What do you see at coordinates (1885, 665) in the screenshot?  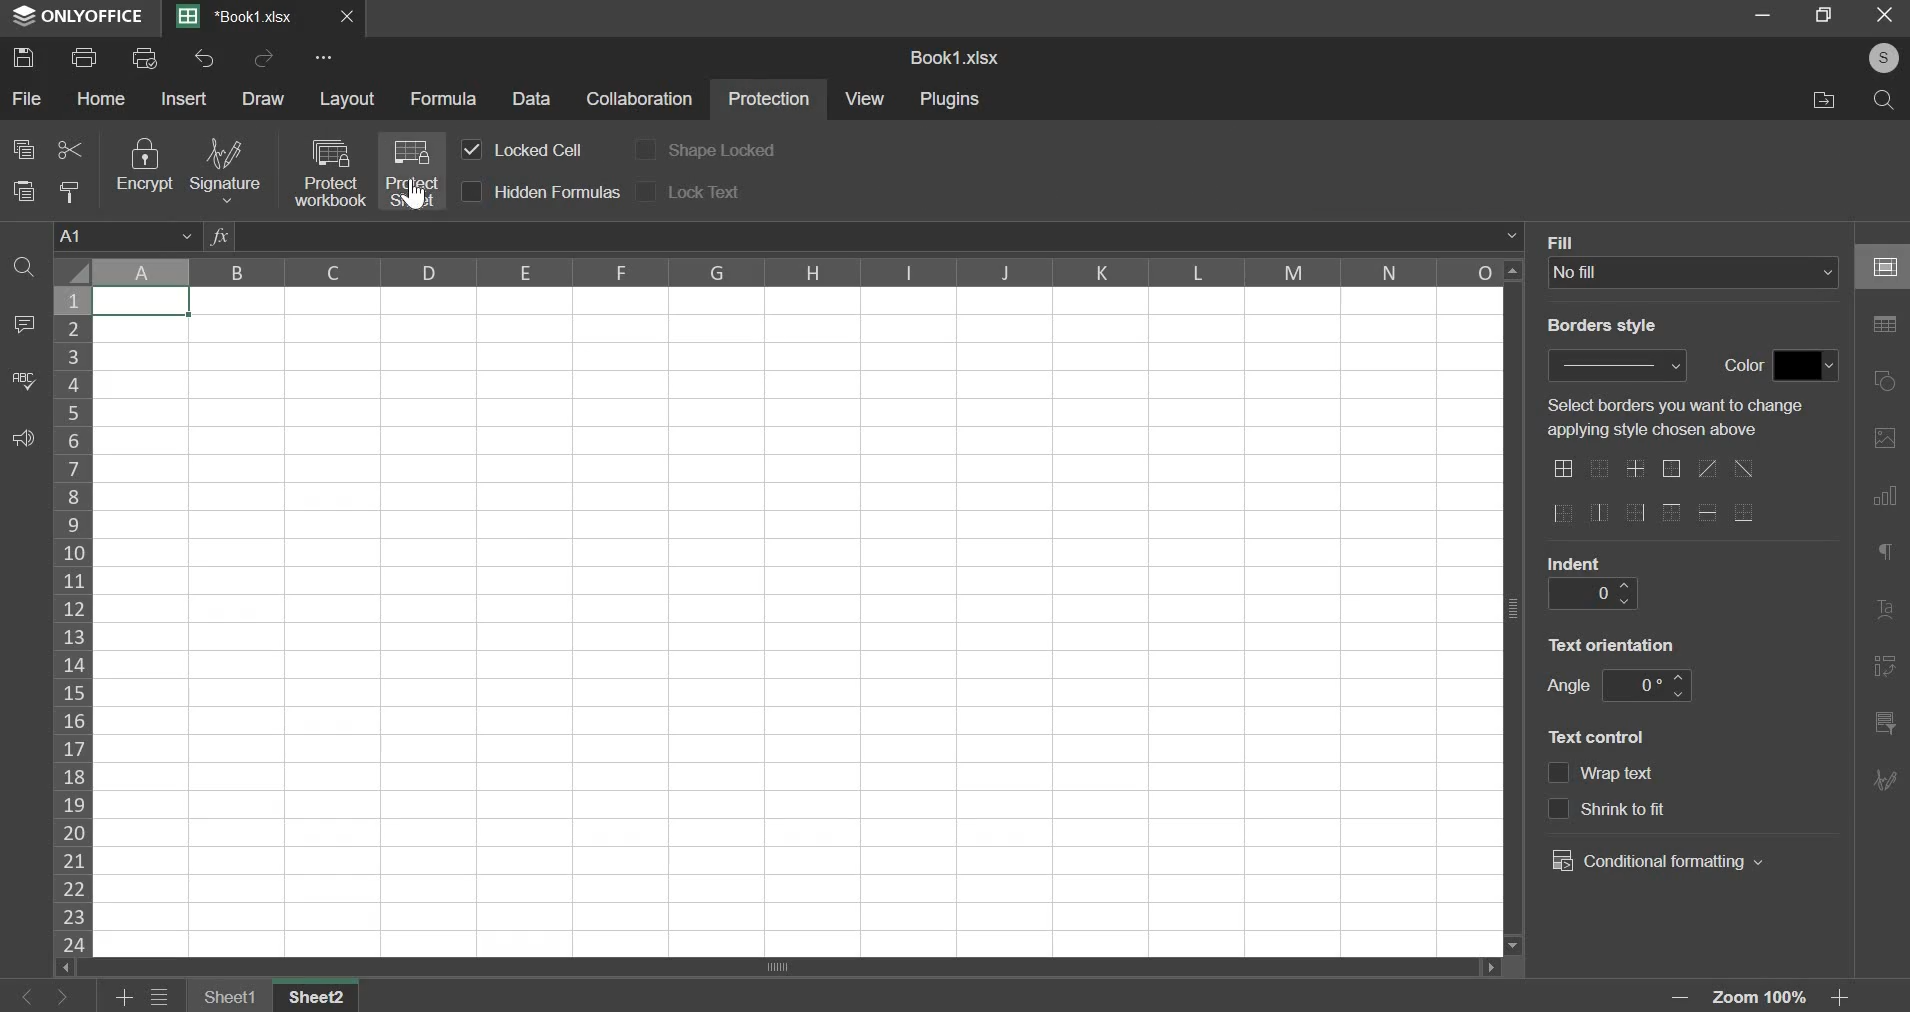 I see `right side bar` at bounding box center [1885, 665].